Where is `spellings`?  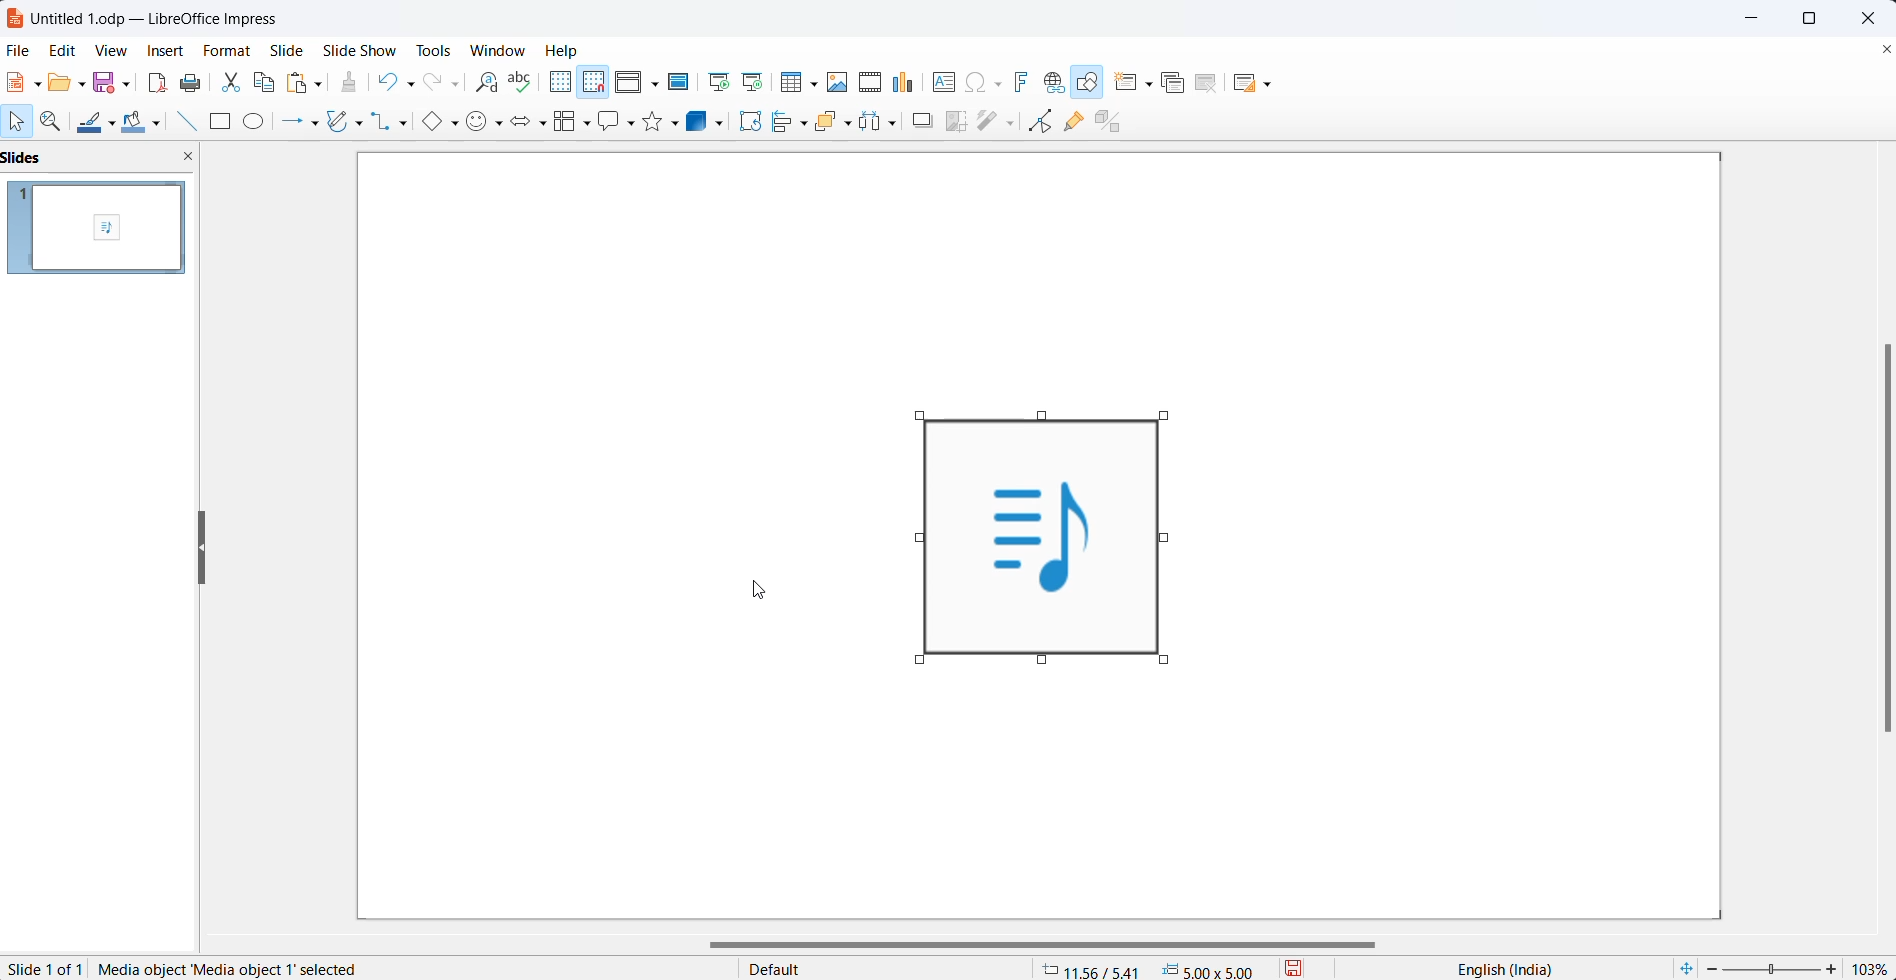
spellings is located at coordinates (521, 80).